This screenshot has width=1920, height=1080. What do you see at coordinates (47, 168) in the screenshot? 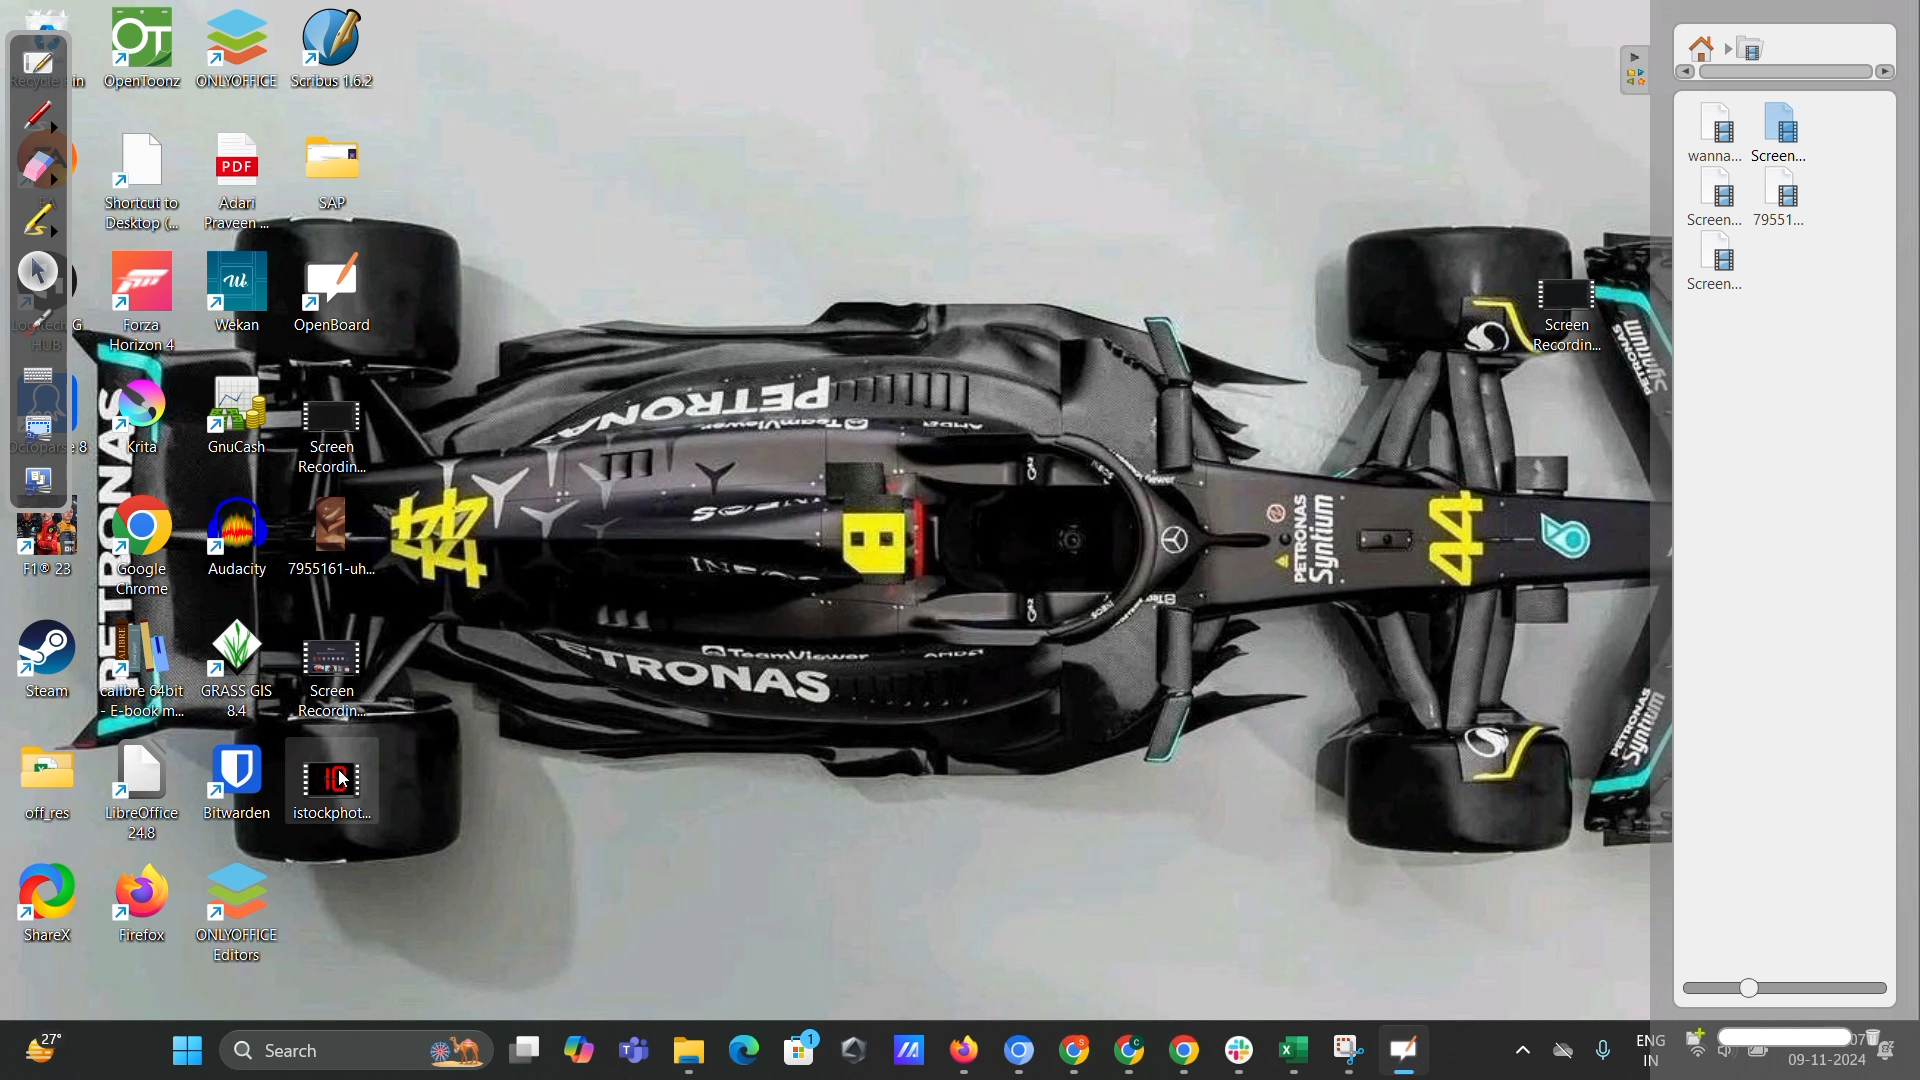
I see `erase annotation` at bounding box center [47, 168].